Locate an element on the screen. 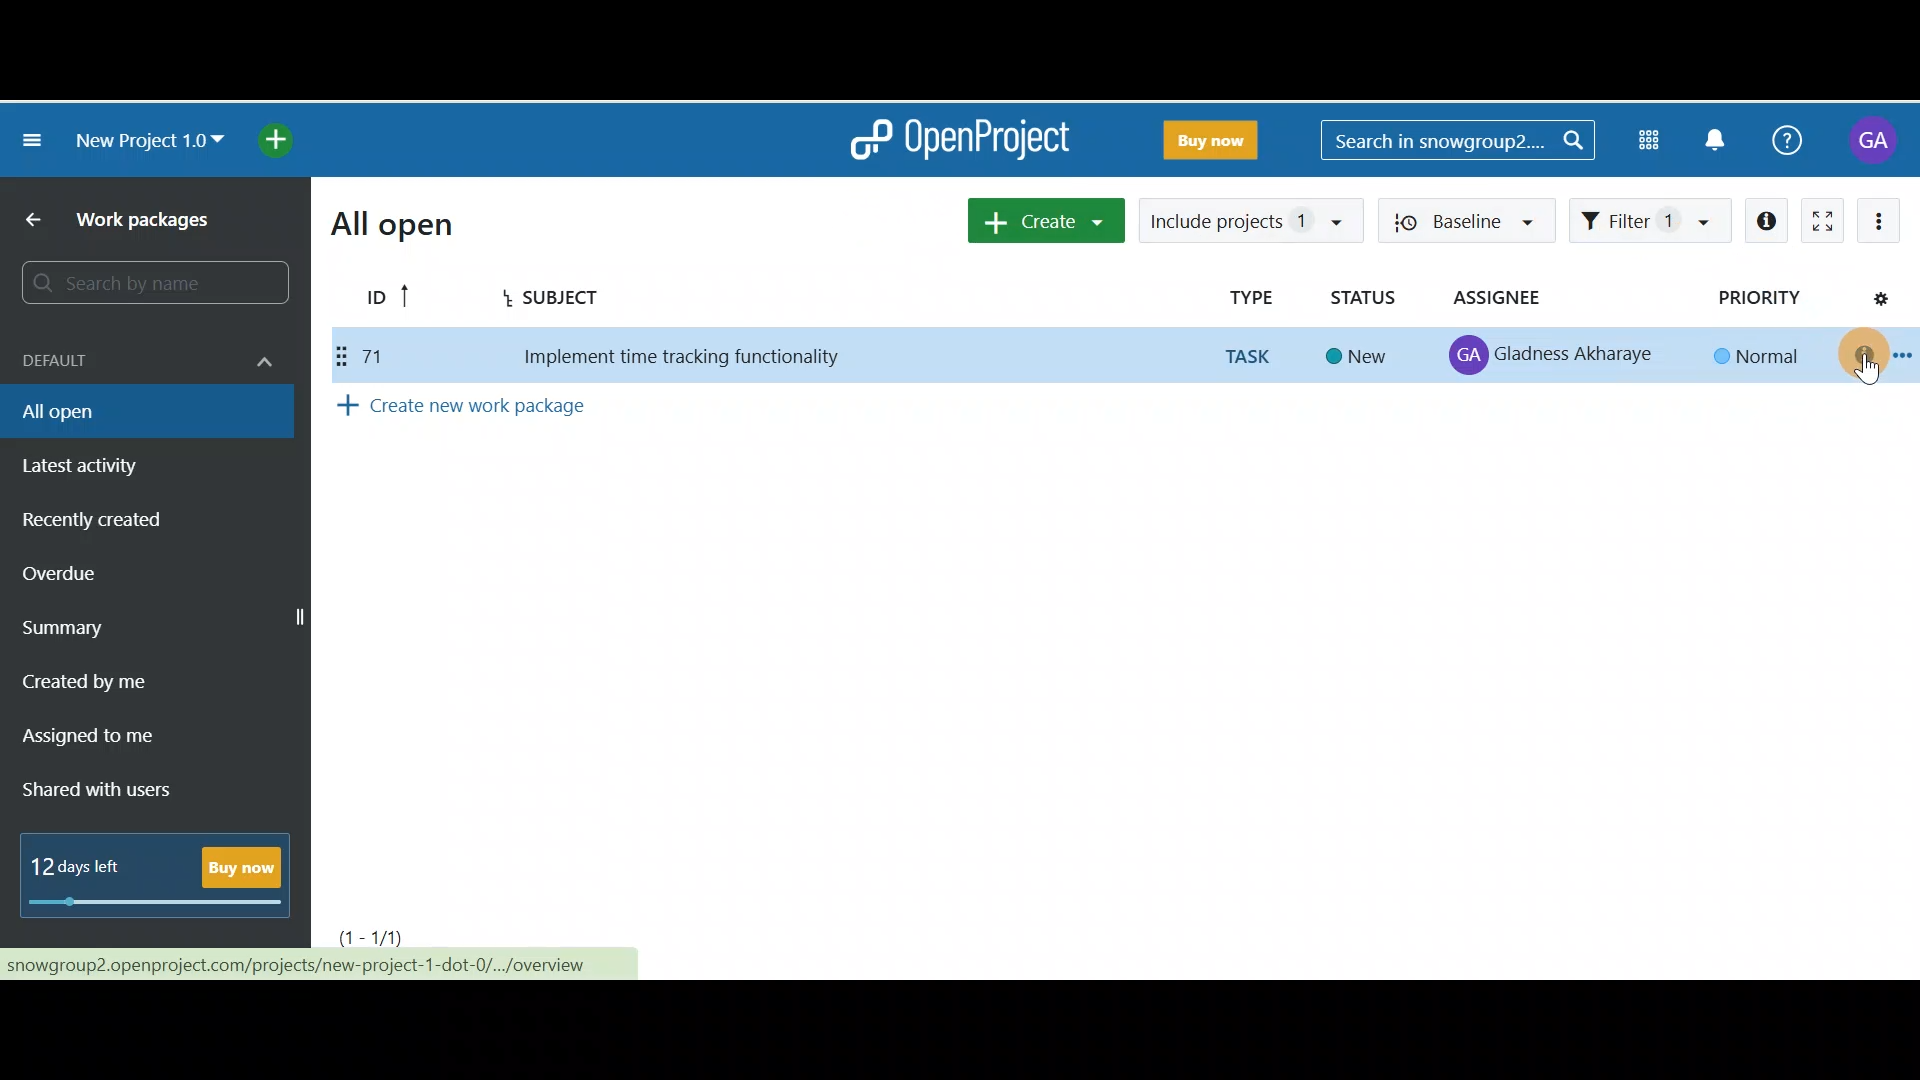  Normal is located at coordinates (1758, 357).